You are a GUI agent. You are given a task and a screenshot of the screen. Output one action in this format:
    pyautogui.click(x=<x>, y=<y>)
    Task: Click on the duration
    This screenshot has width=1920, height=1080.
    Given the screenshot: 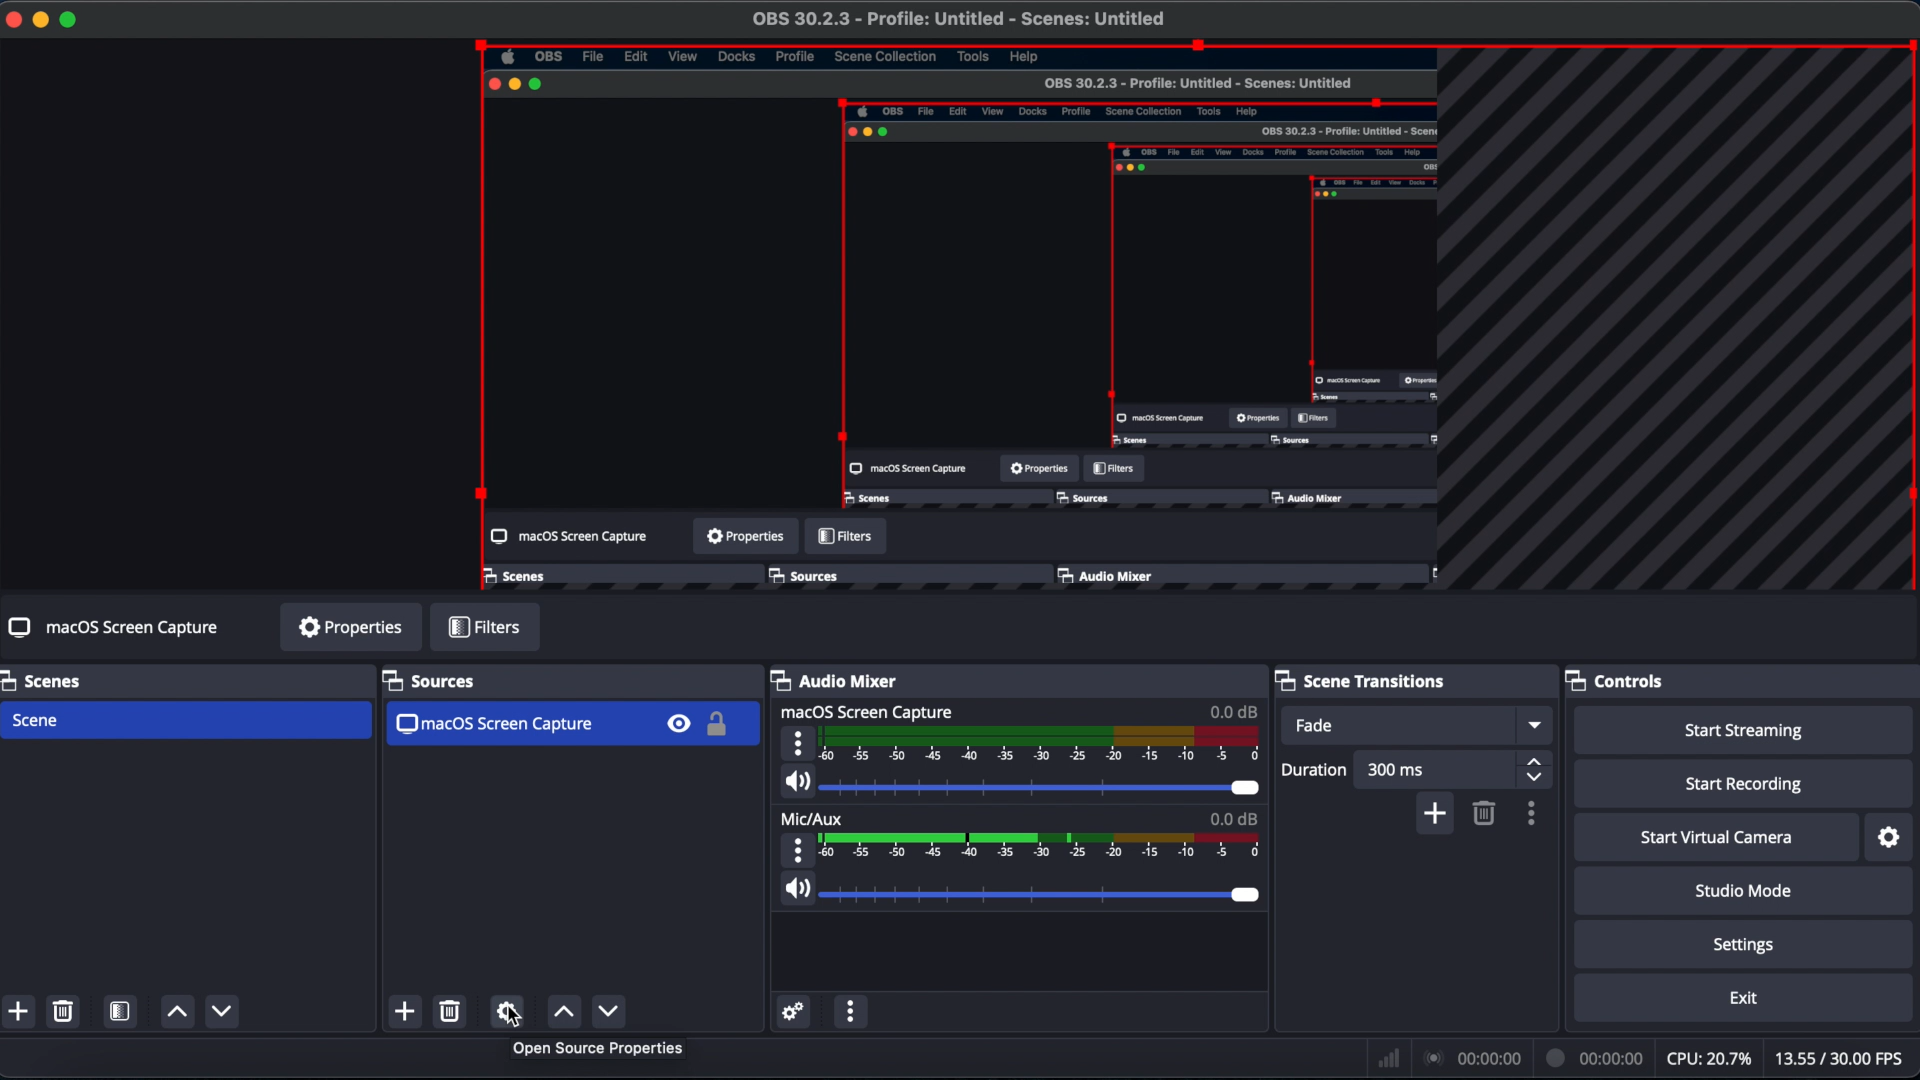 What is the action you would take?
    pyautogui.click(x=1311, y=770)
    